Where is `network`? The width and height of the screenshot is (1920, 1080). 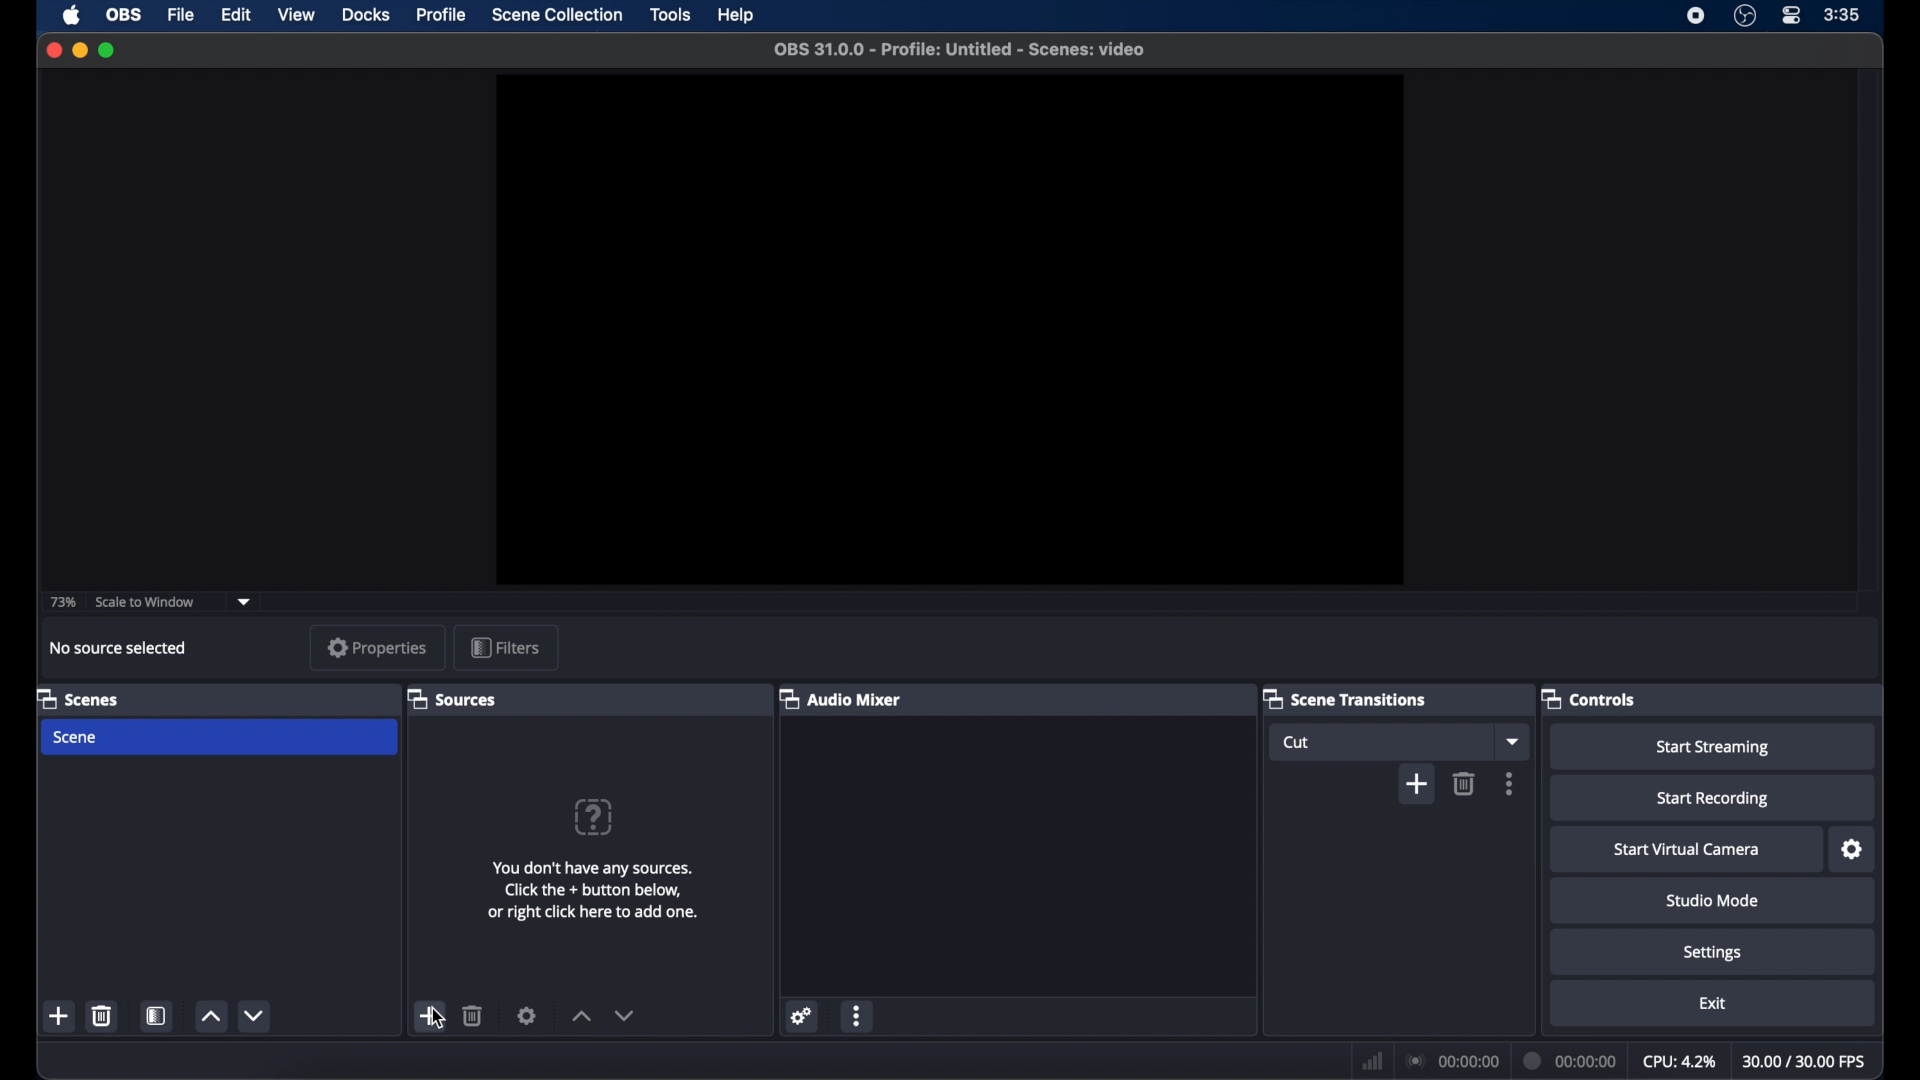
network is located at coordinates (1370, 1059).